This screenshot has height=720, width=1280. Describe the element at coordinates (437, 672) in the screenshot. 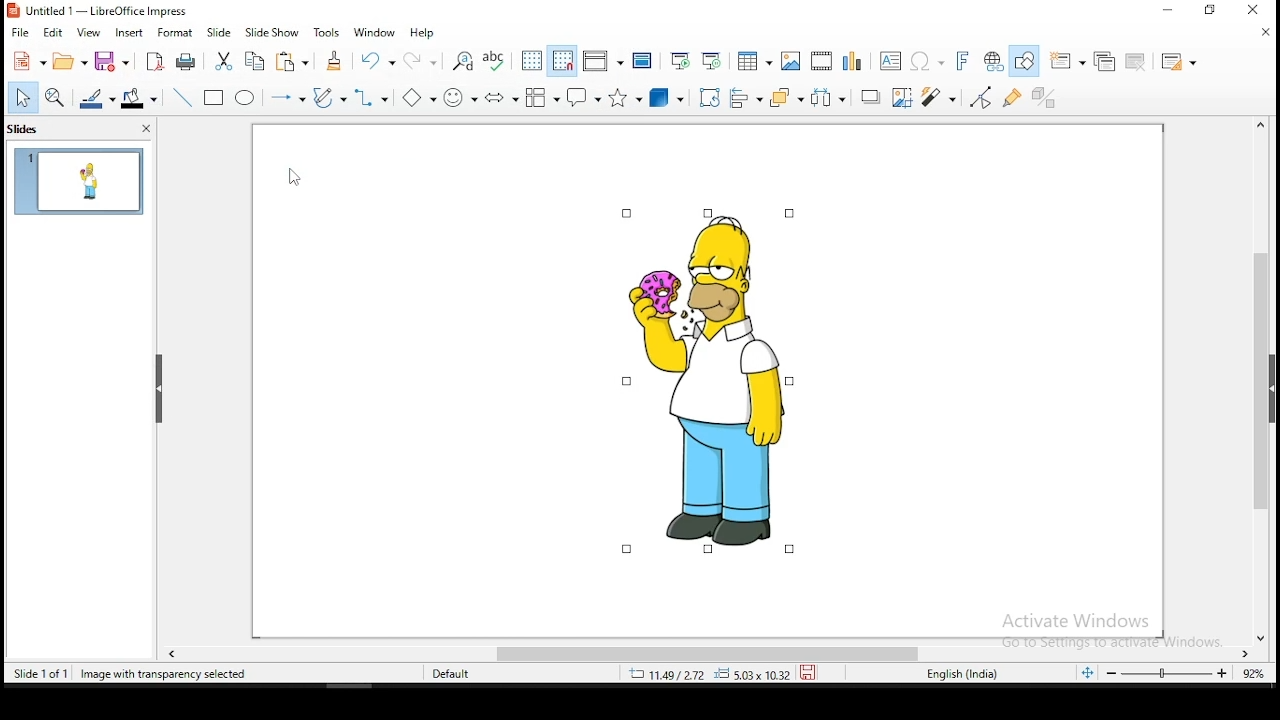

I see `defaulty` at that location.